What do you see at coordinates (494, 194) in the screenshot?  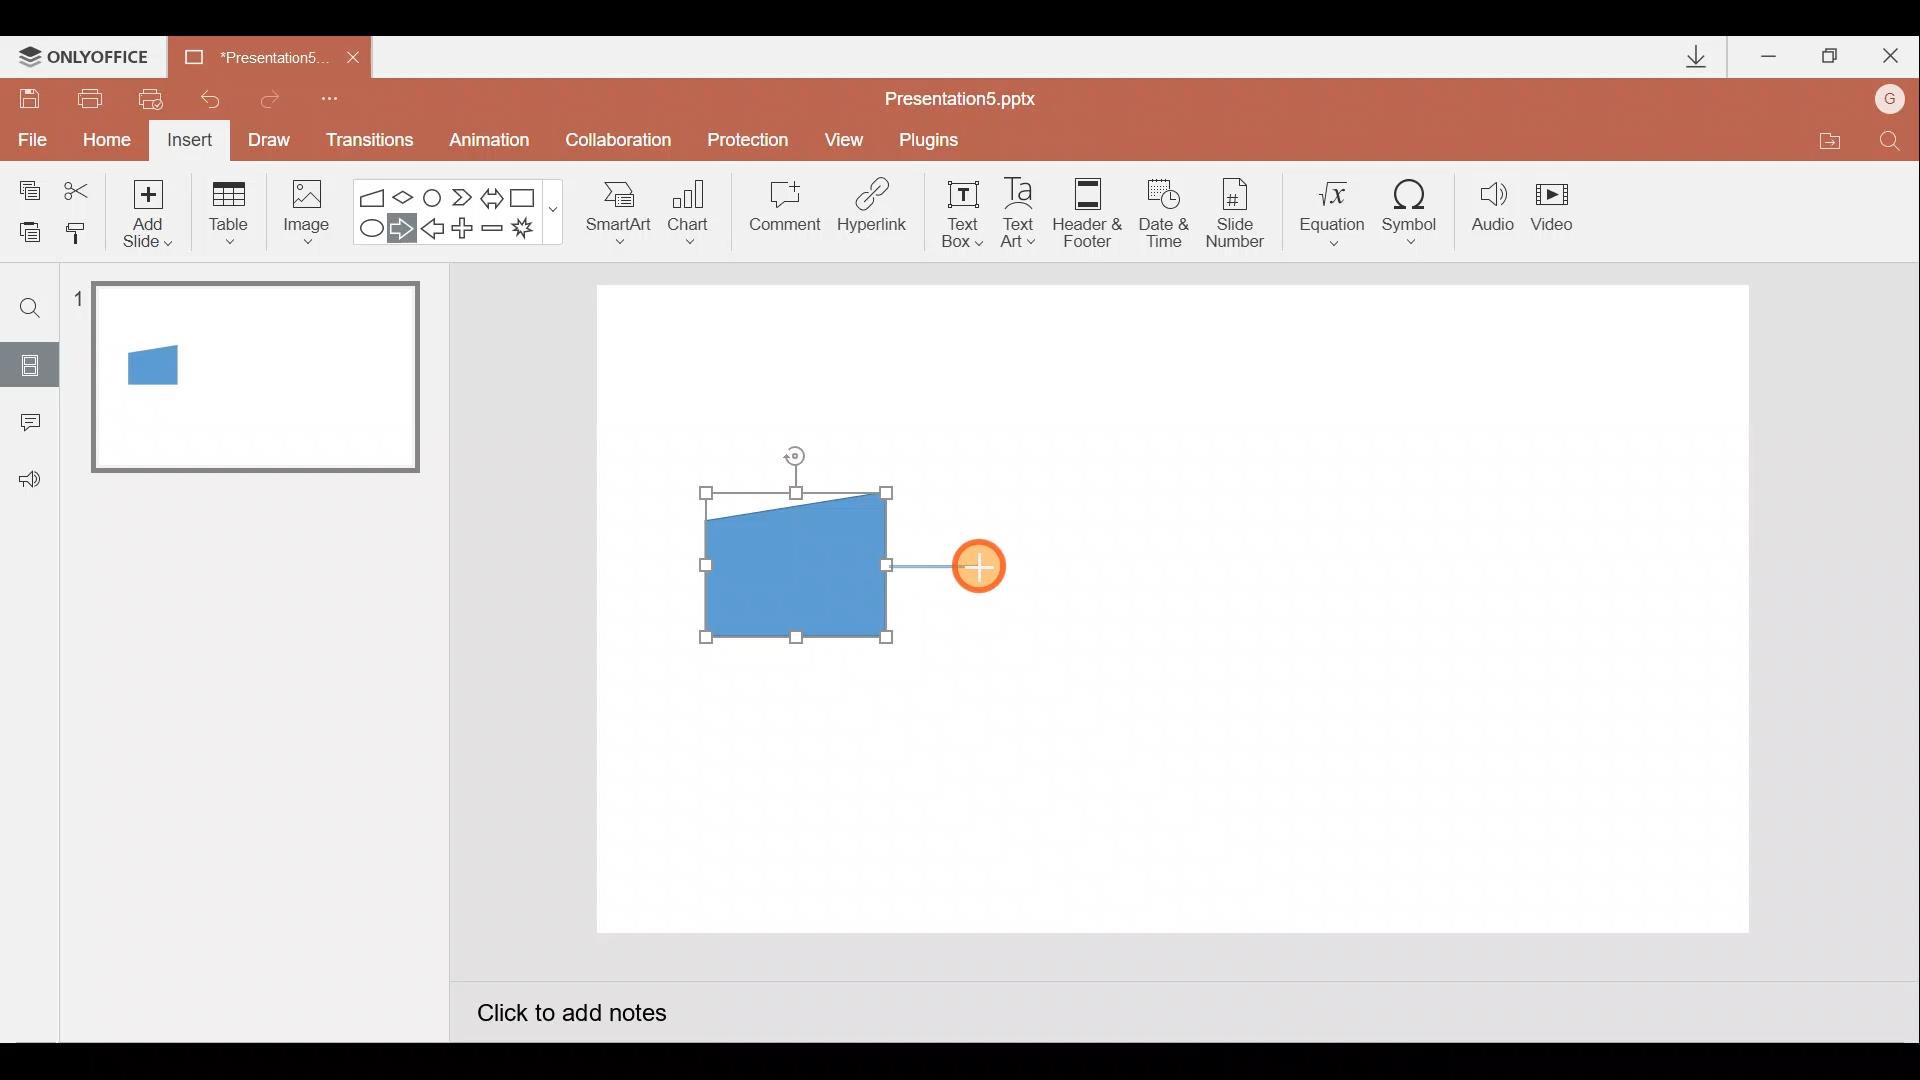 I see `Left right arrow` at bounding box center [494, 194].